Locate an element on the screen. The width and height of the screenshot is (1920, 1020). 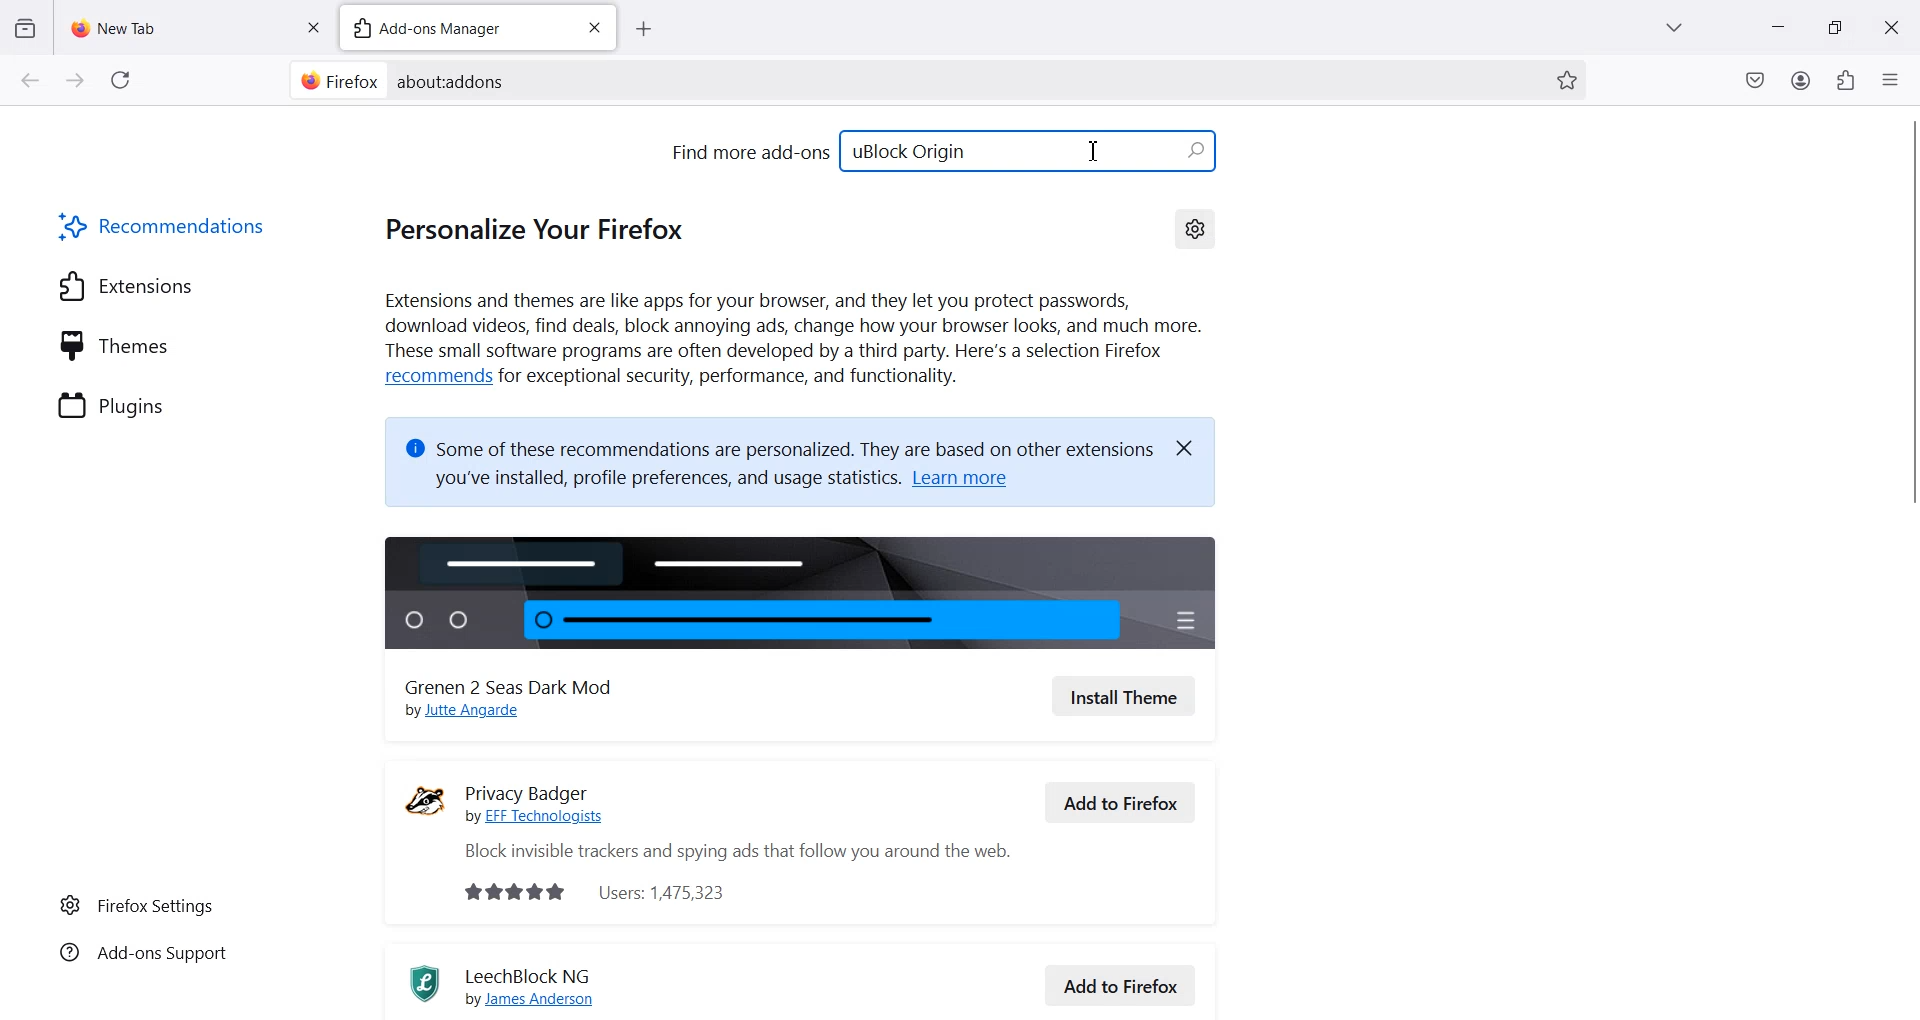
Privacy Badger is located at coordinates (550, 784).